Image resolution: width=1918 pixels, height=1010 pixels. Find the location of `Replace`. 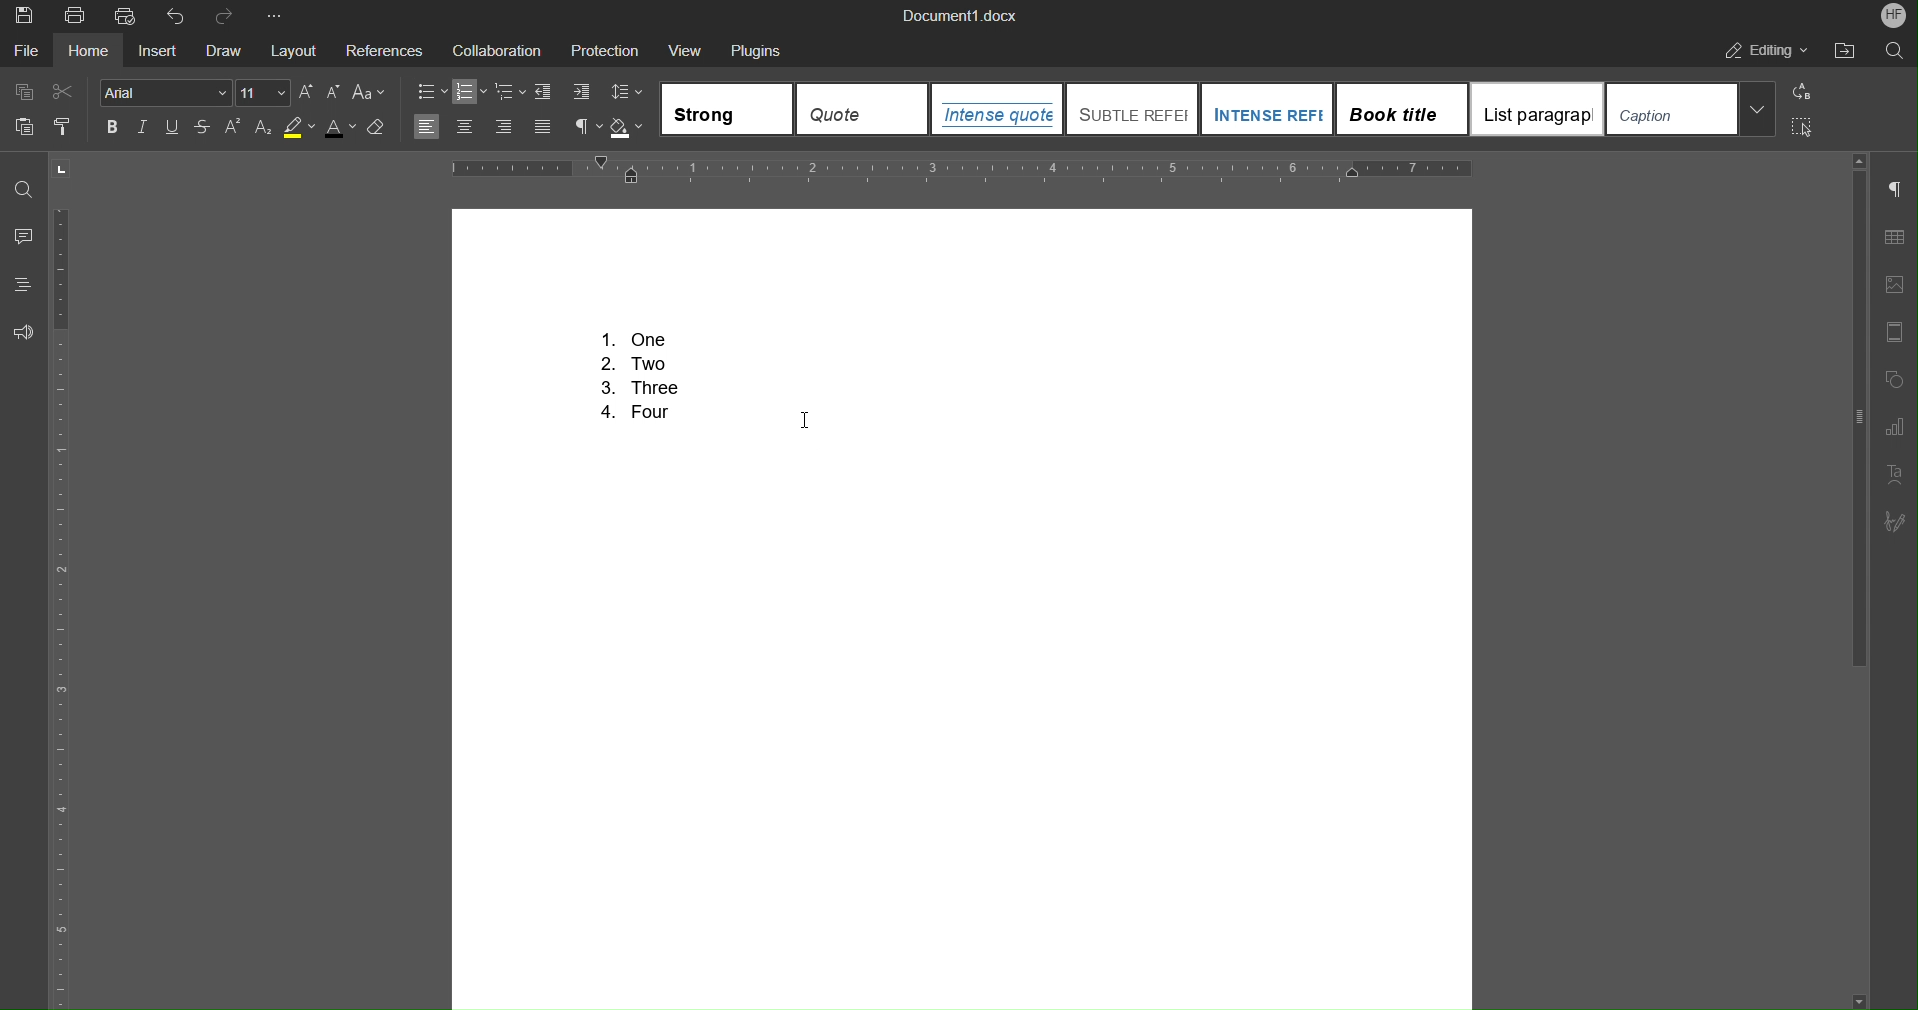

Replace is located at coordinates (1800, 93).